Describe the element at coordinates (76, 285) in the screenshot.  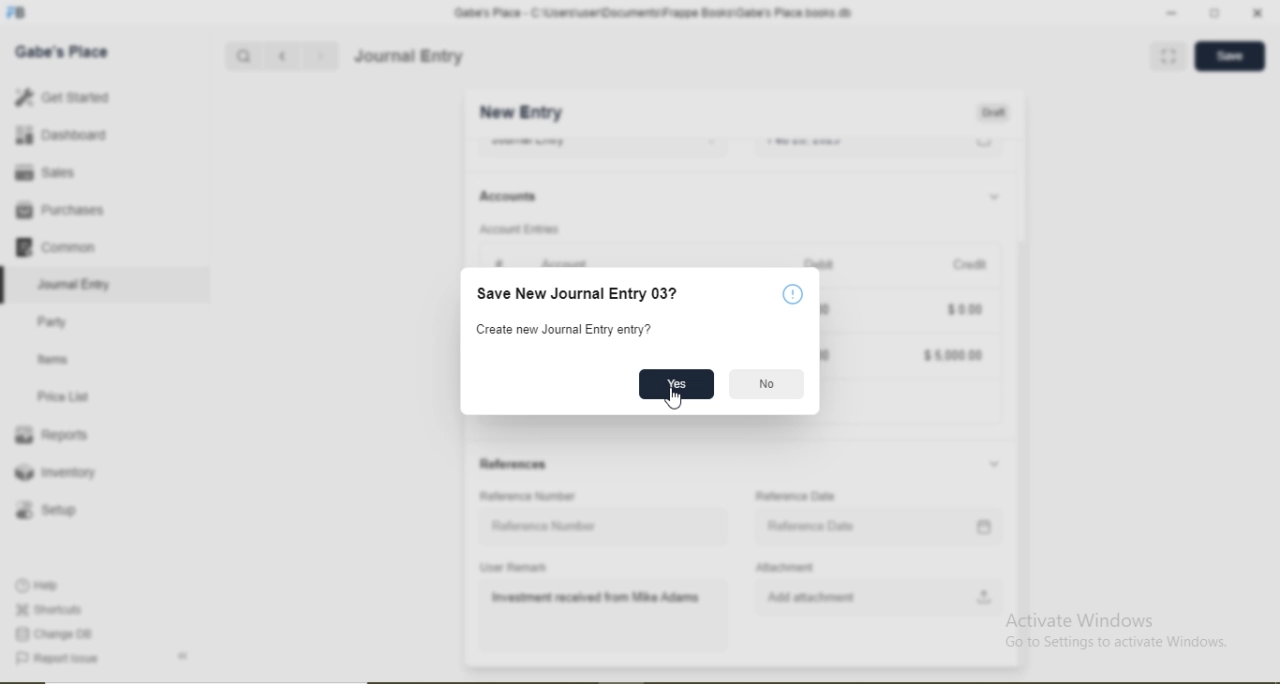
I see `Journal Entry` at that location.